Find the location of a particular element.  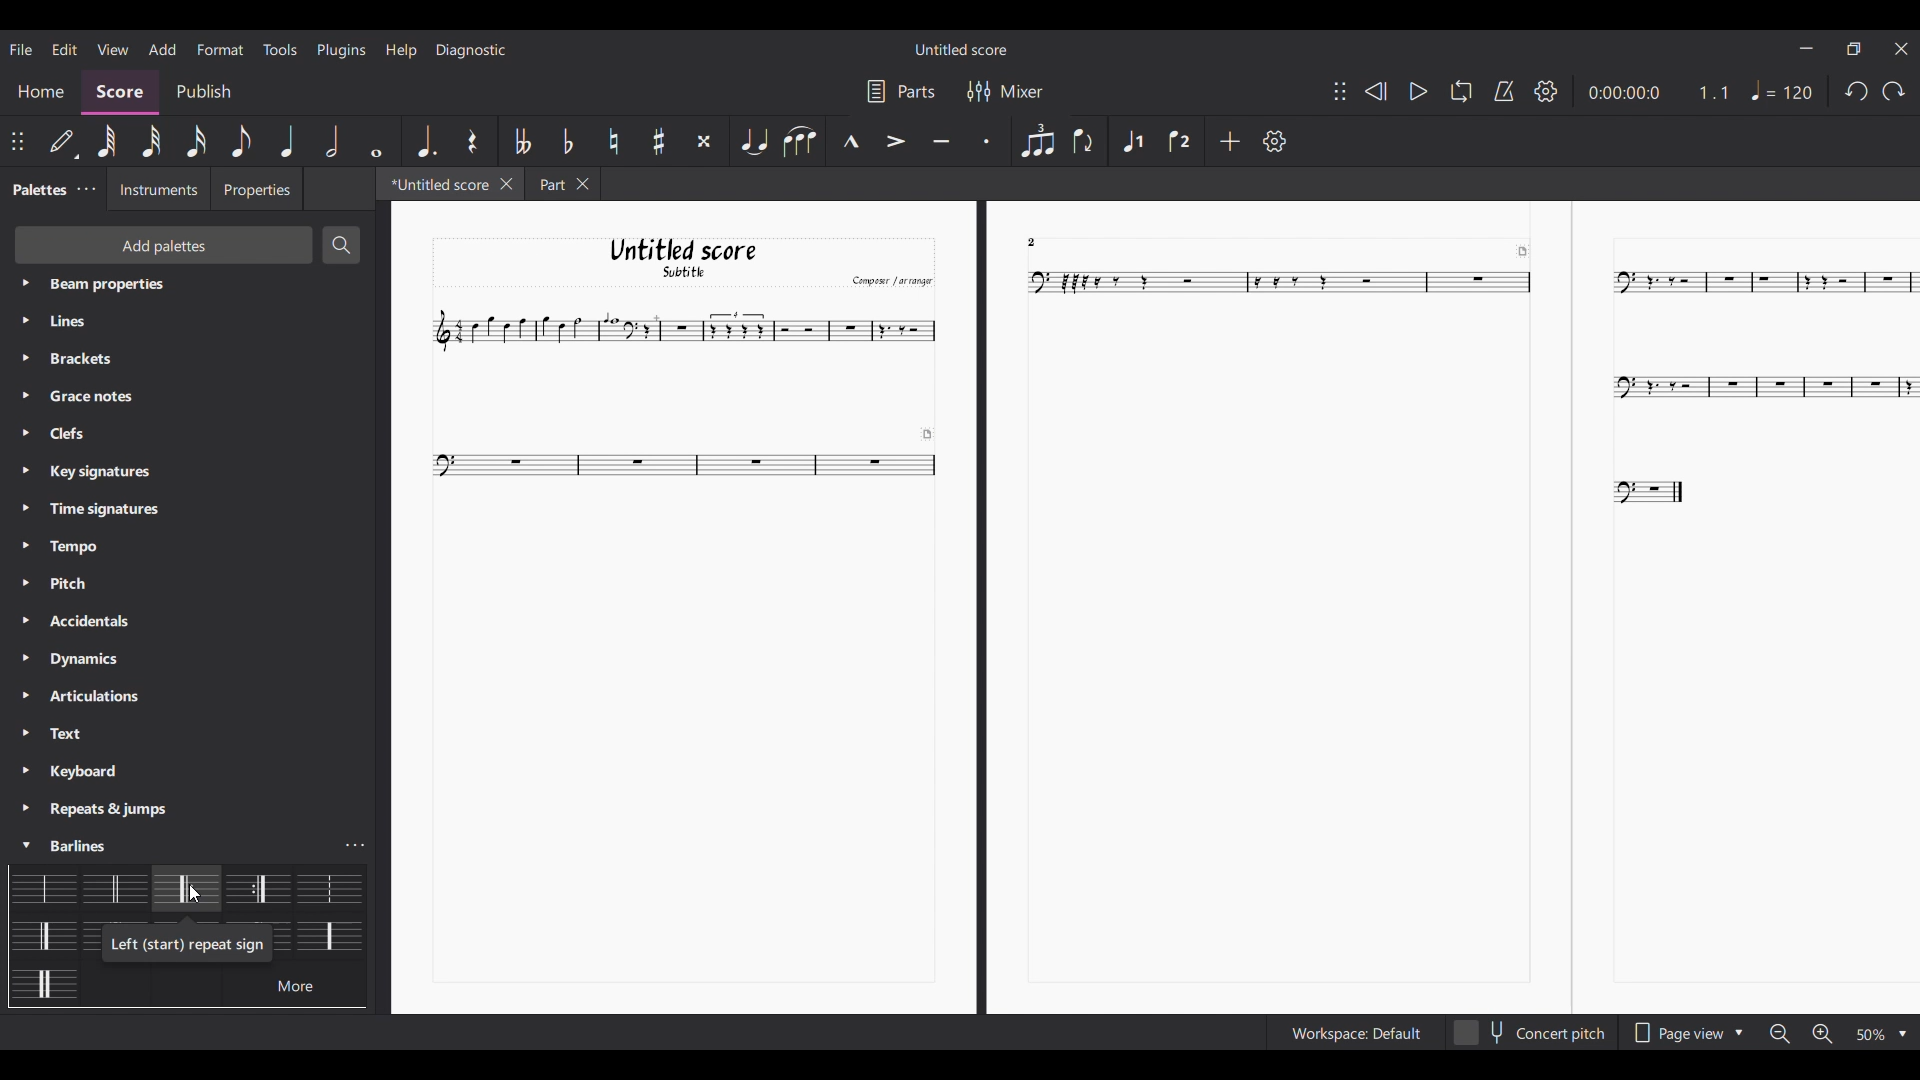

Diagnostic menu is located at coordinates (472, 50).